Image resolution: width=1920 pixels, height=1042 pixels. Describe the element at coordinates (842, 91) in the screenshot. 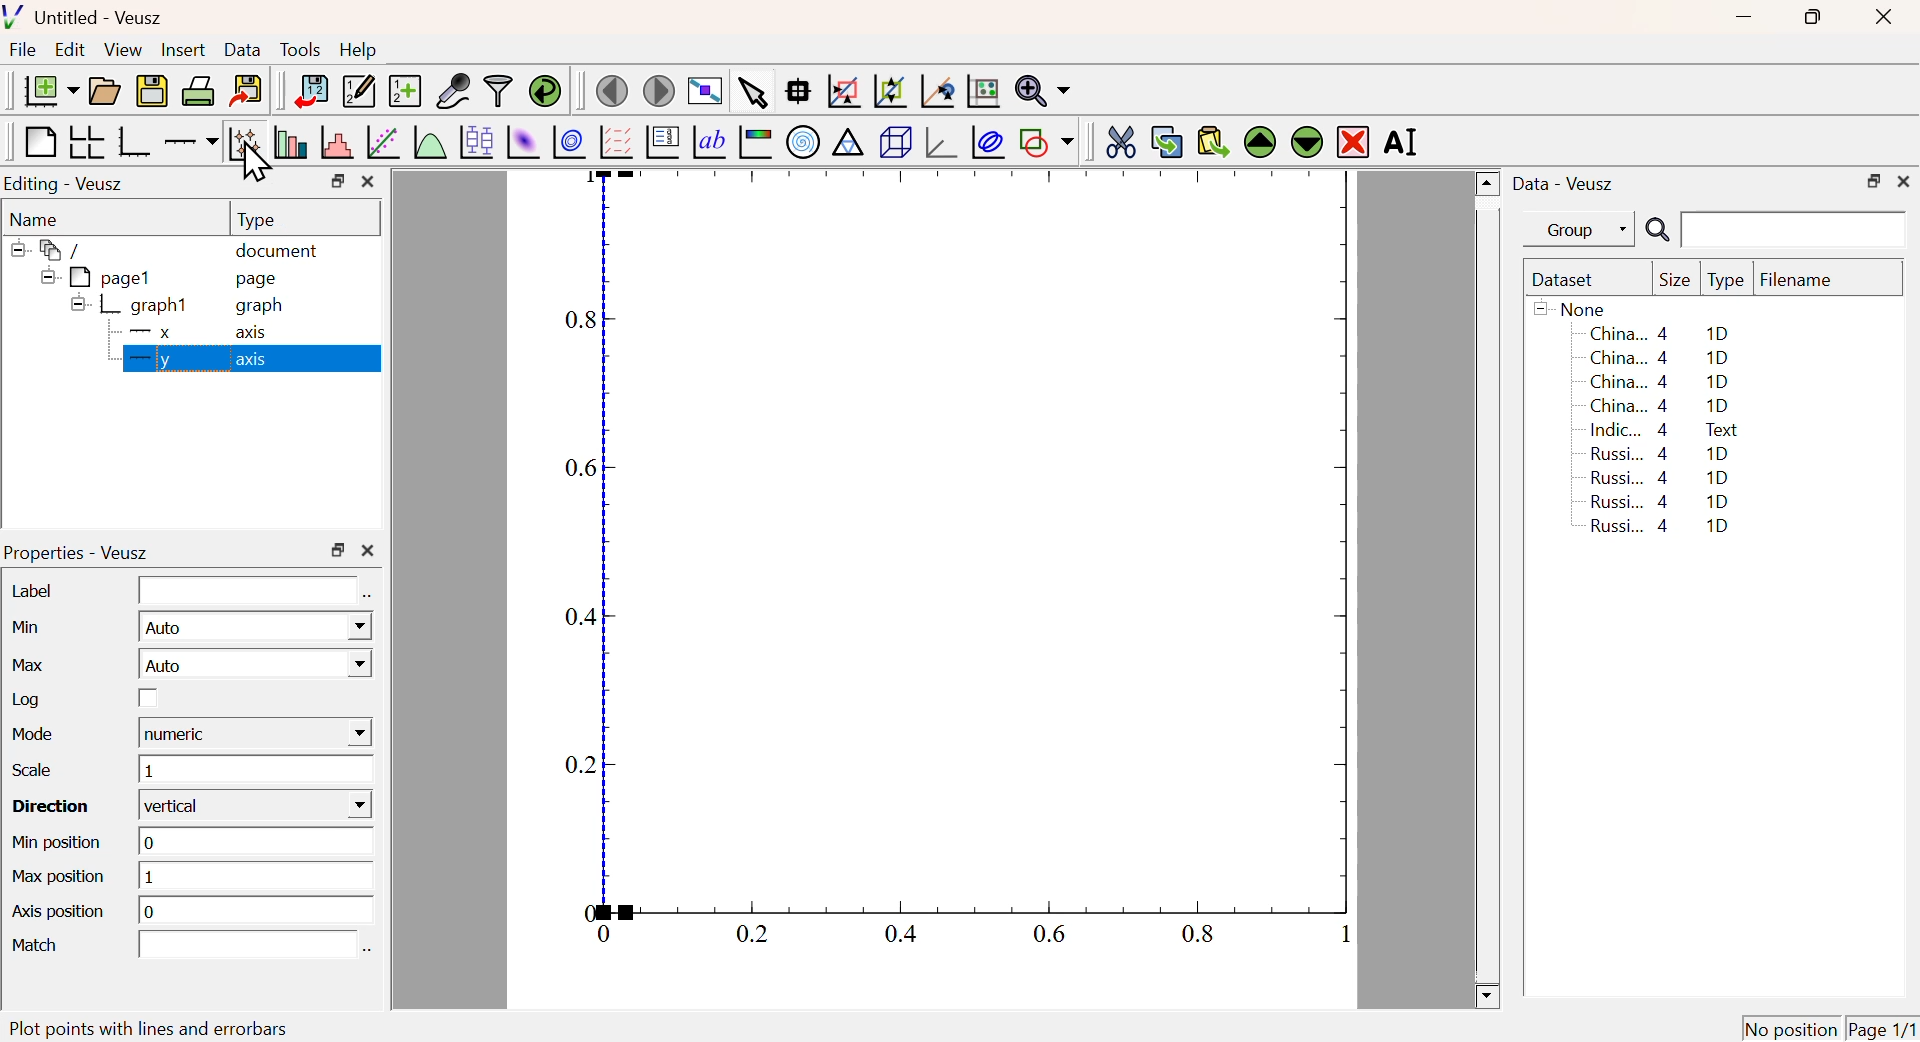

I see `Draw rectangle to zoom graph axis` at that location.